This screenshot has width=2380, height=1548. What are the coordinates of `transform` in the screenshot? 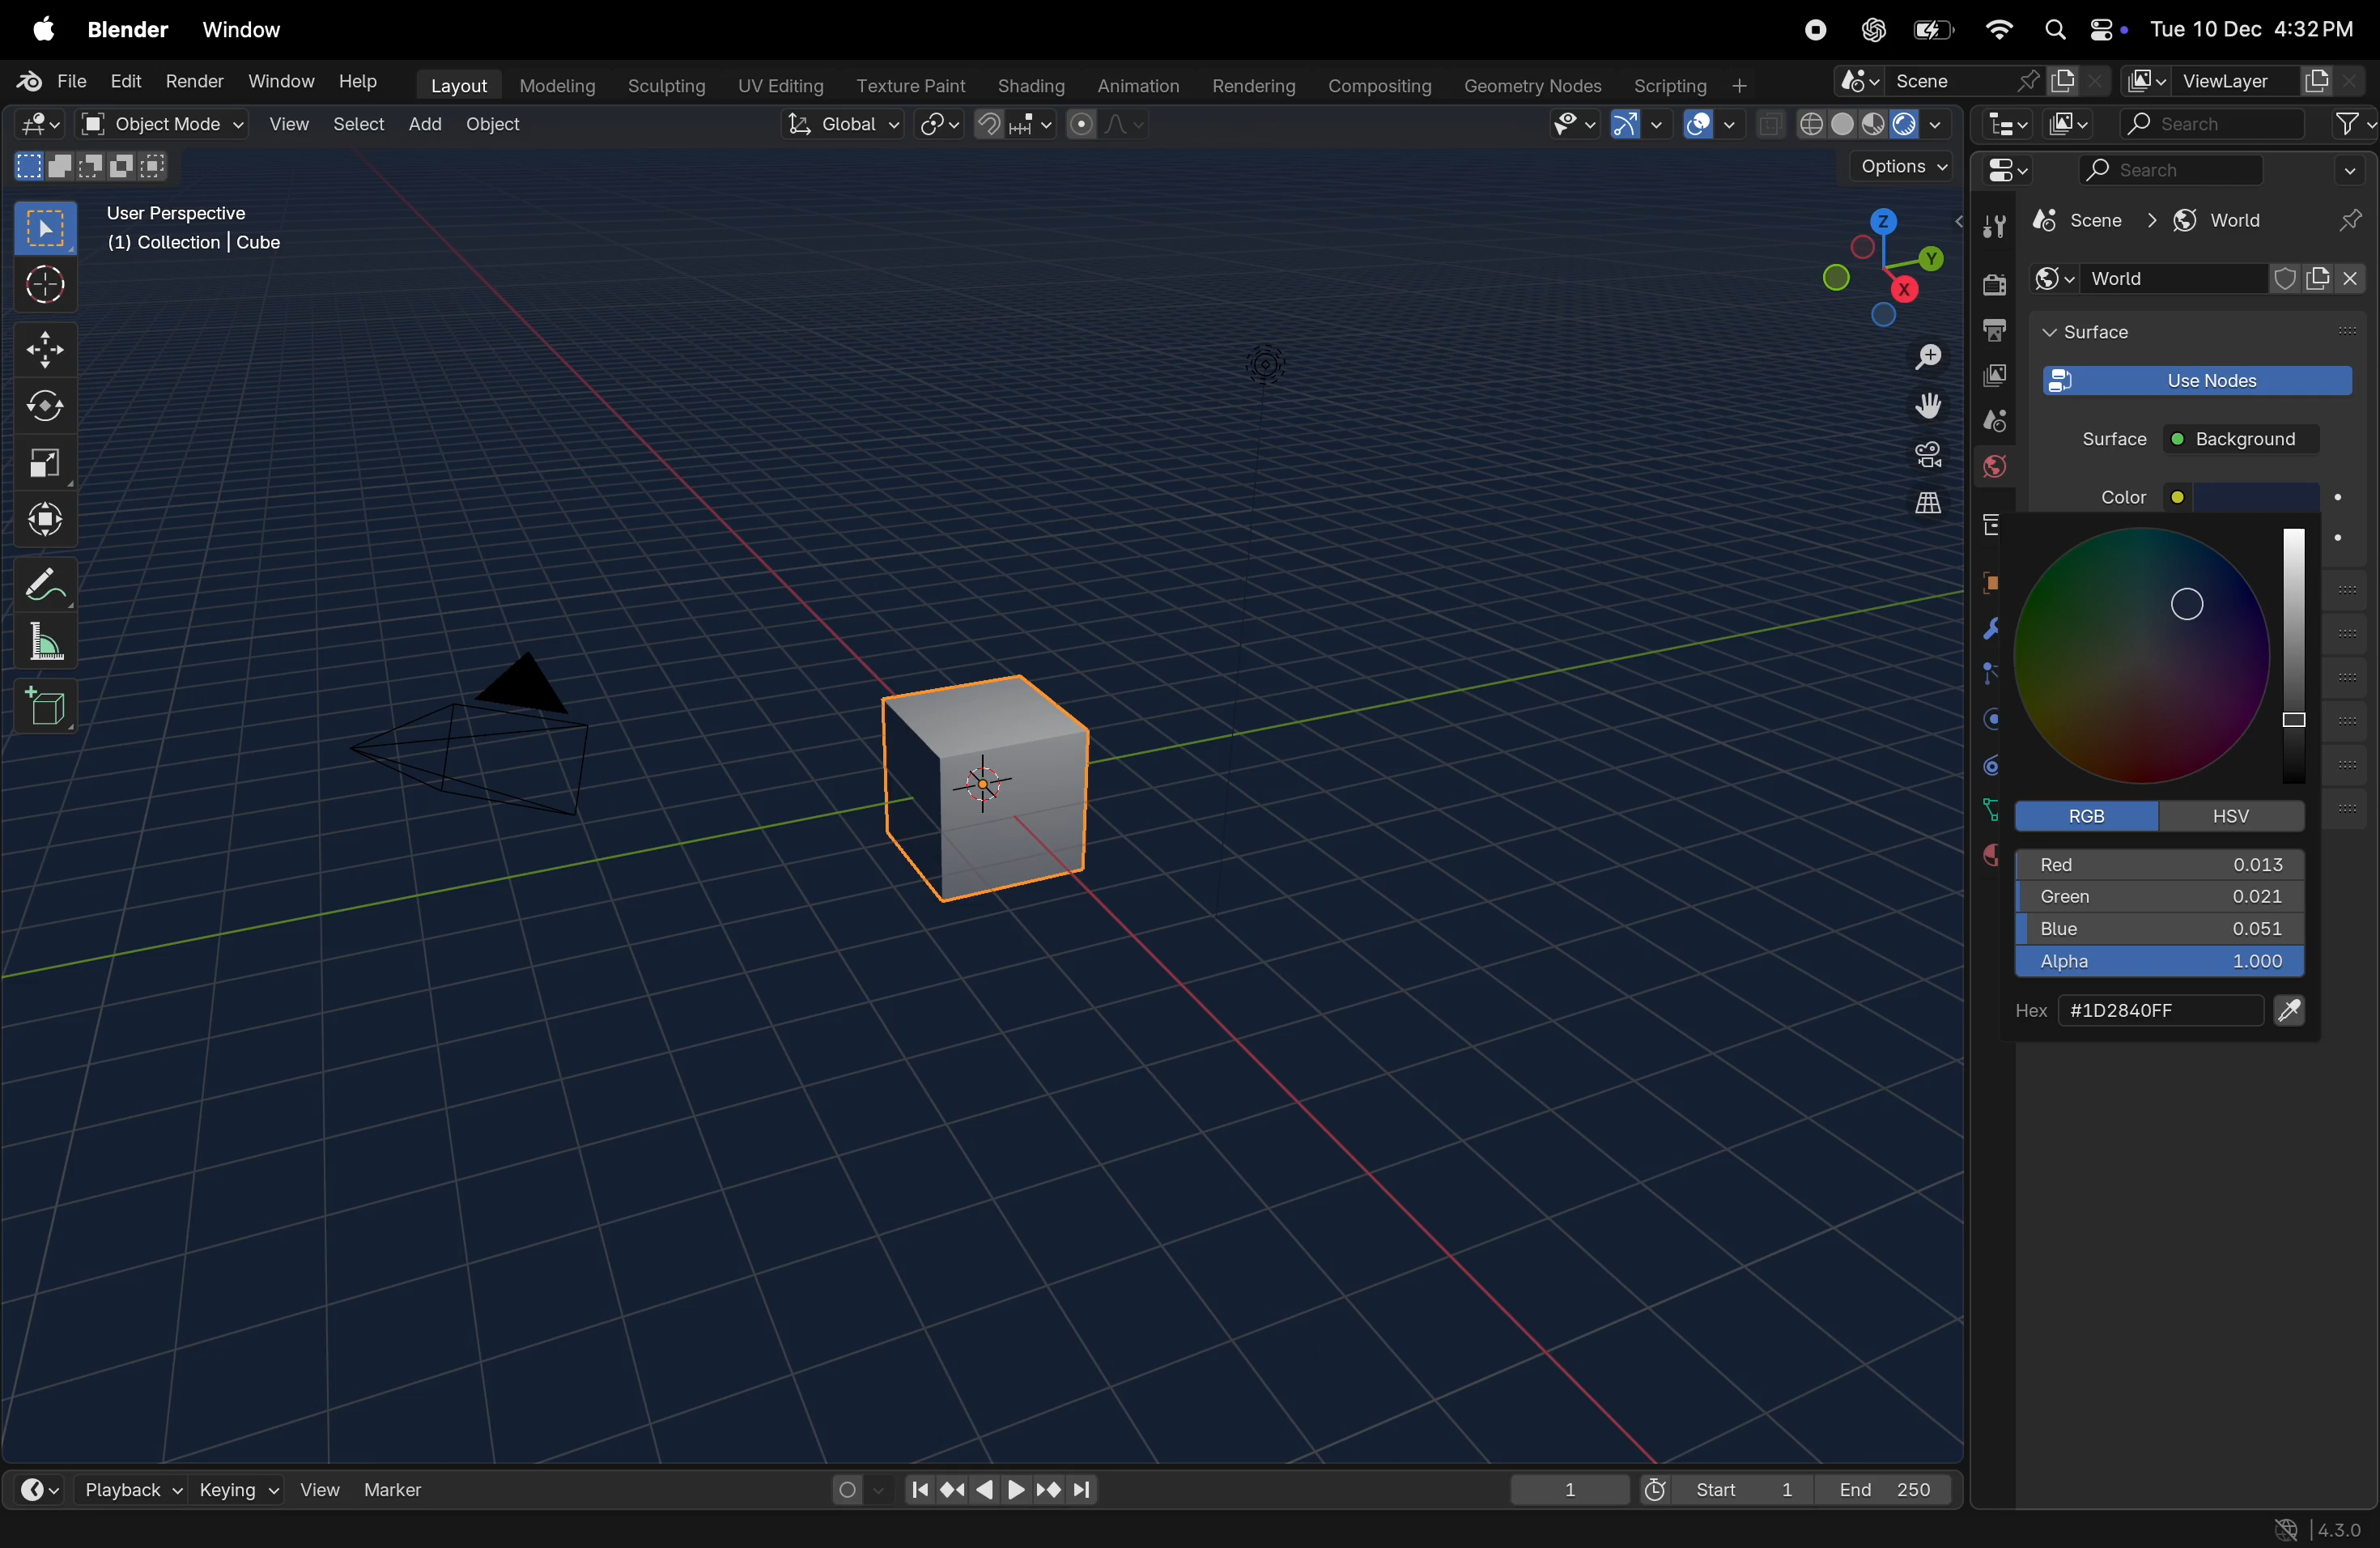 It's located at (50, 515).